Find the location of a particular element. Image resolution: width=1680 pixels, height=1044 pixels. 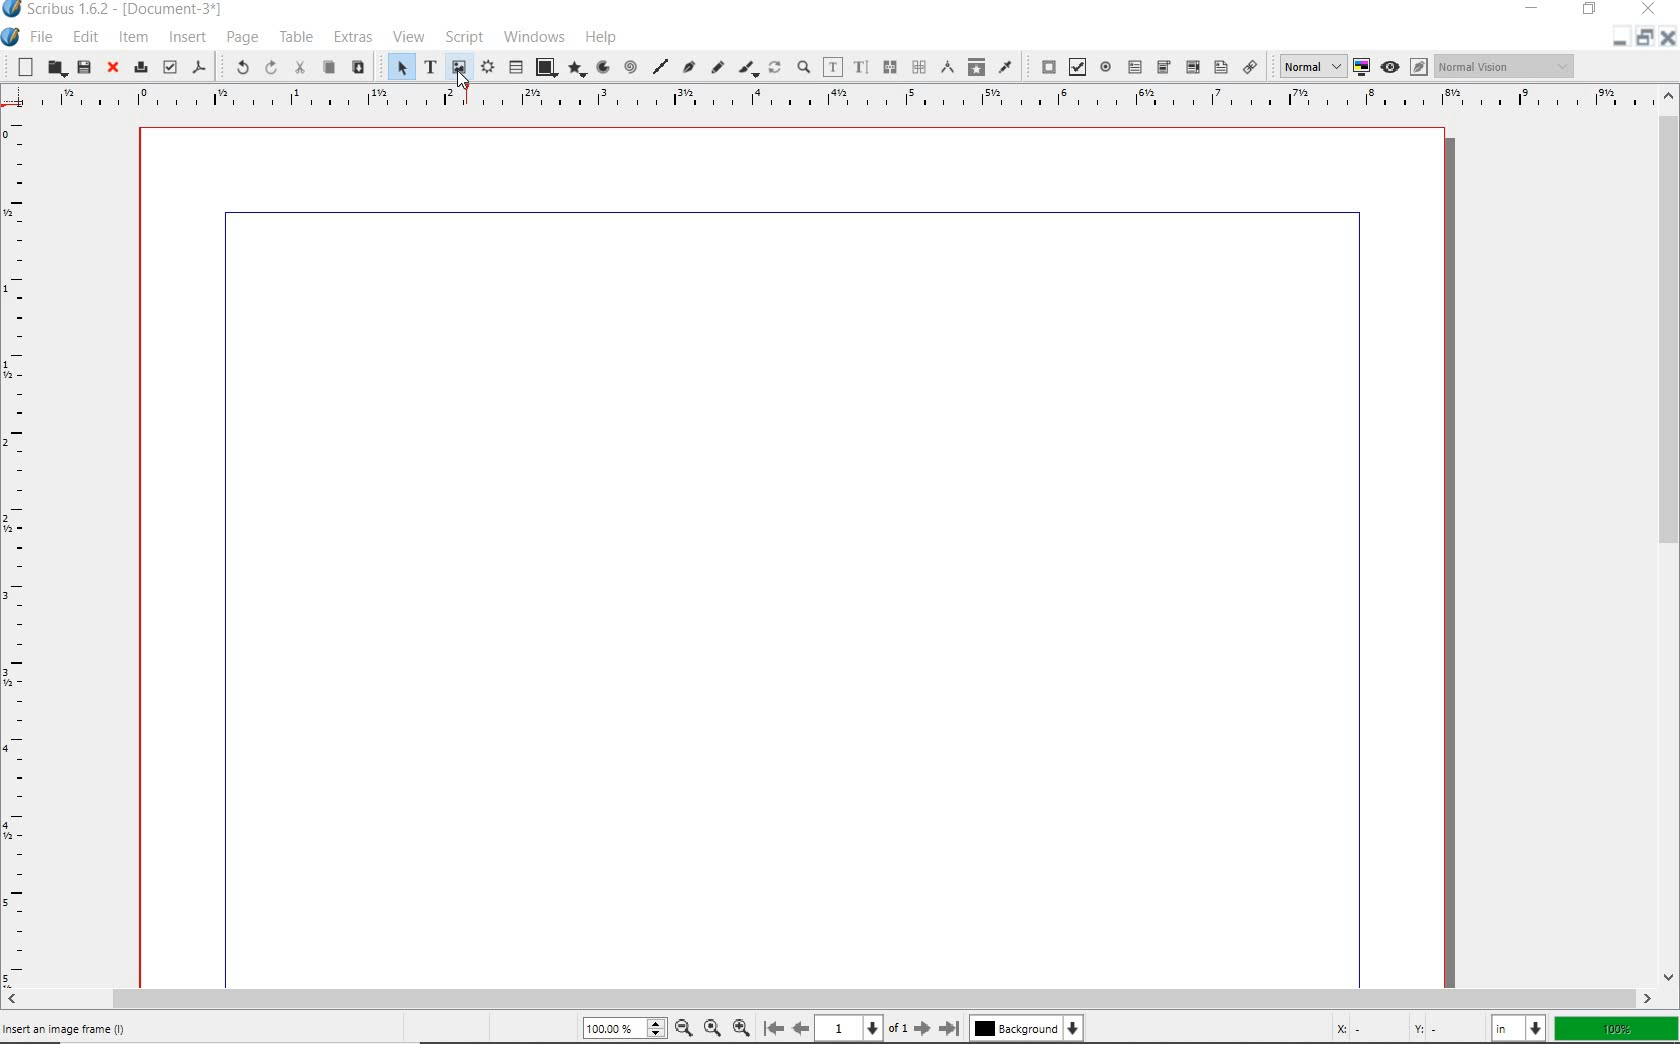

link annotation is located at coordinates (1252, 68).